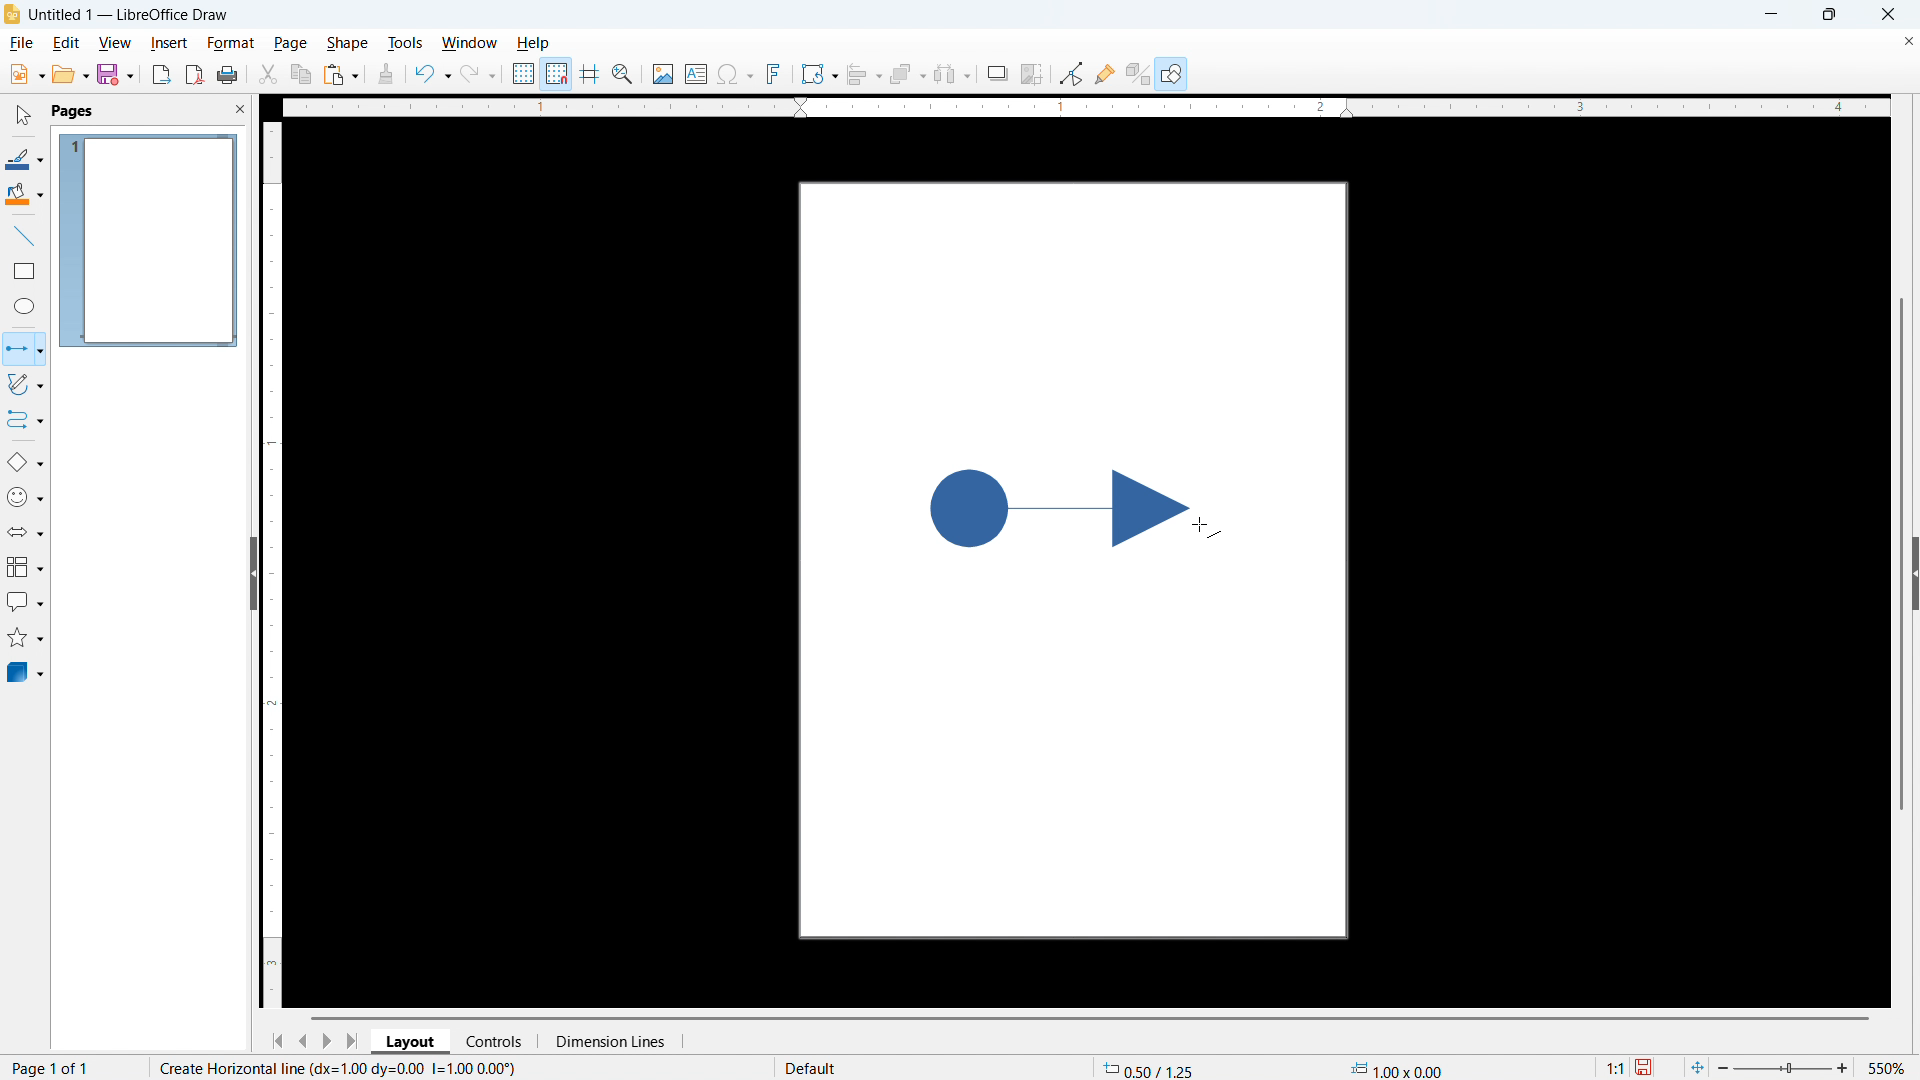 The image size is (1920, 1080). I want to click on 1:1, so click(1616, 1067).